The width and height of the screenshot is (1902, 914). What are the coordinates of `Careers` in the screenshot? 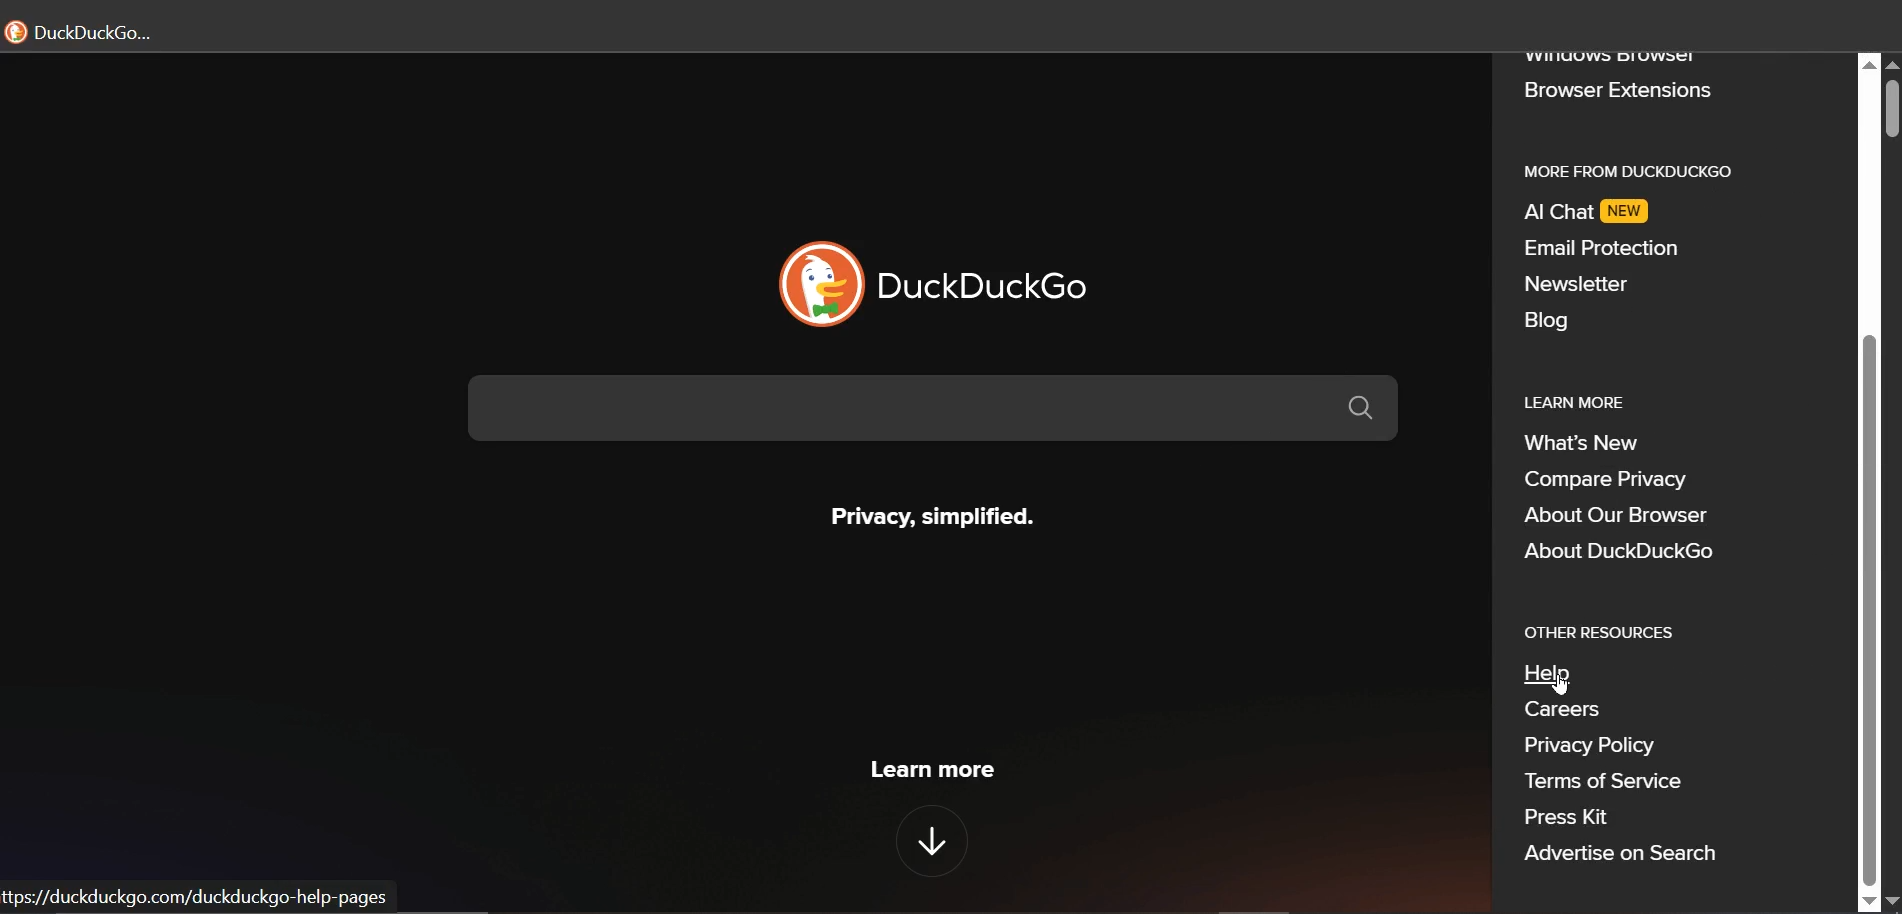 It's located at (1565, 713).